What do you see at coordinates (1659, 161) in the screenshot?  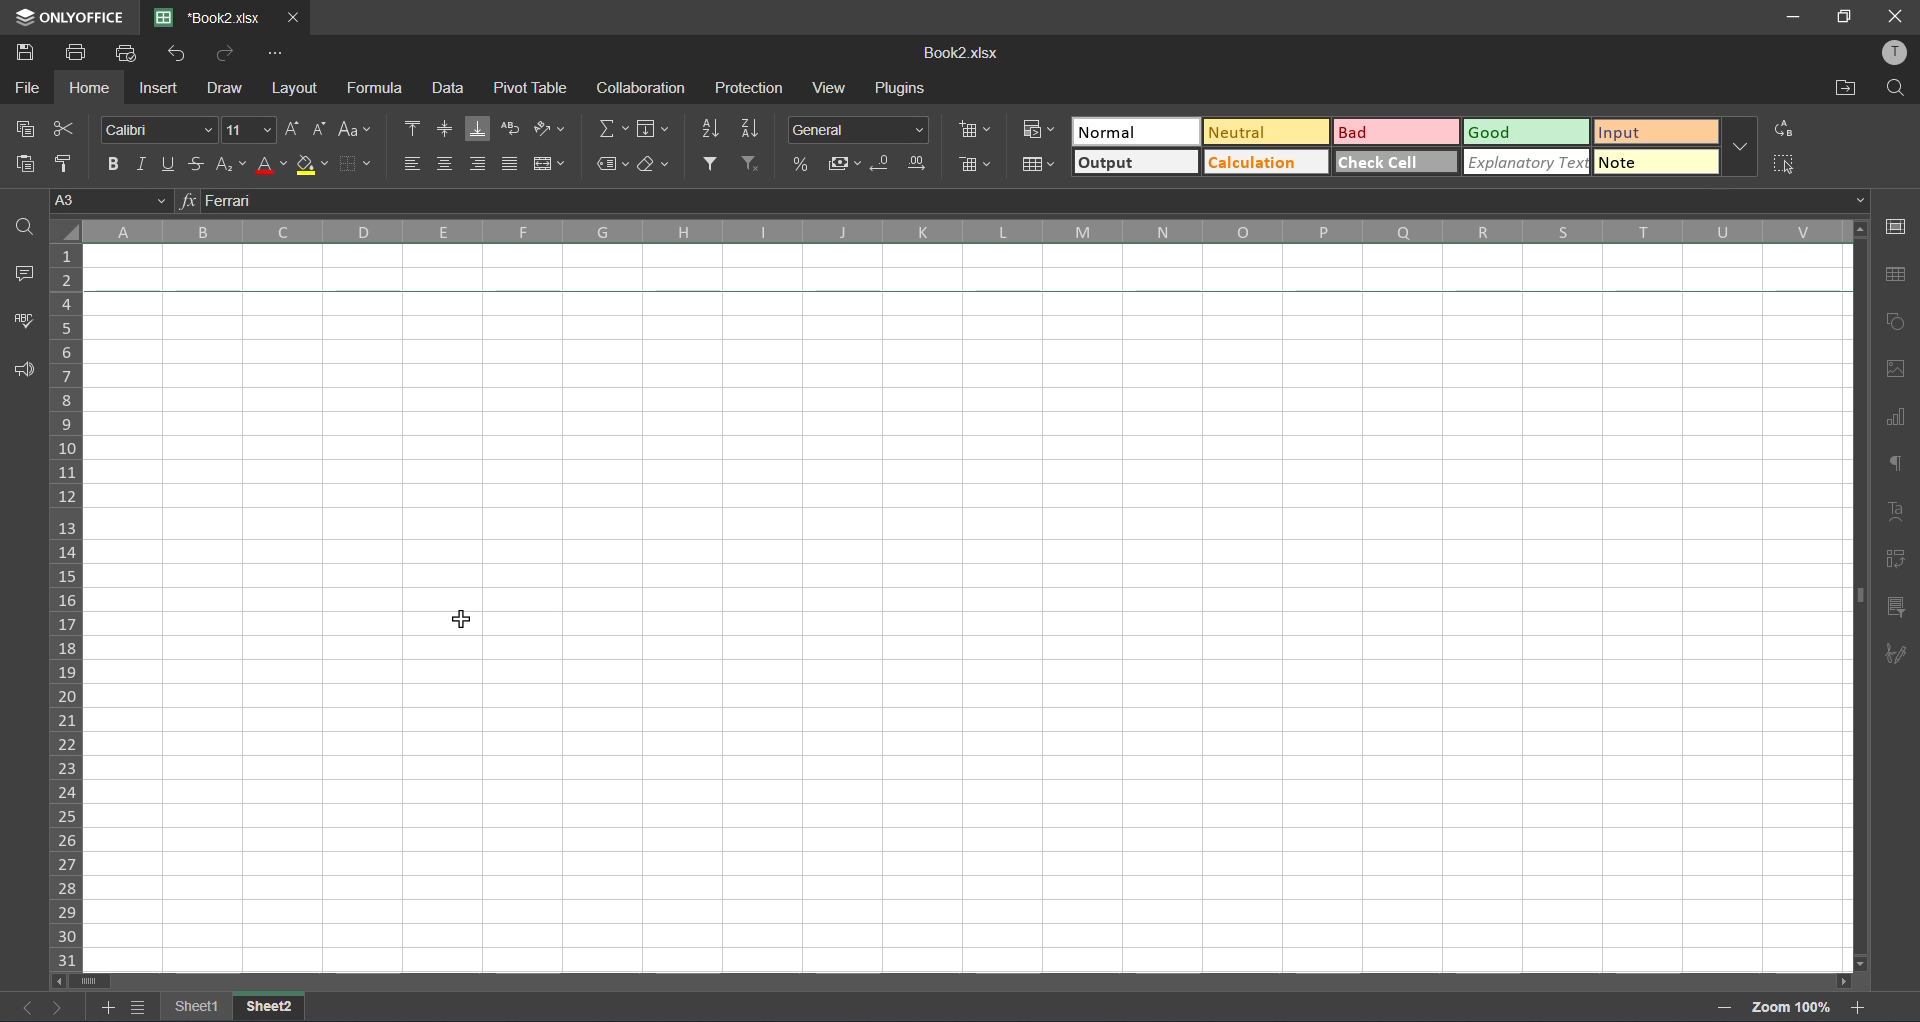 I see `note` at bounding box center [1659, 161].